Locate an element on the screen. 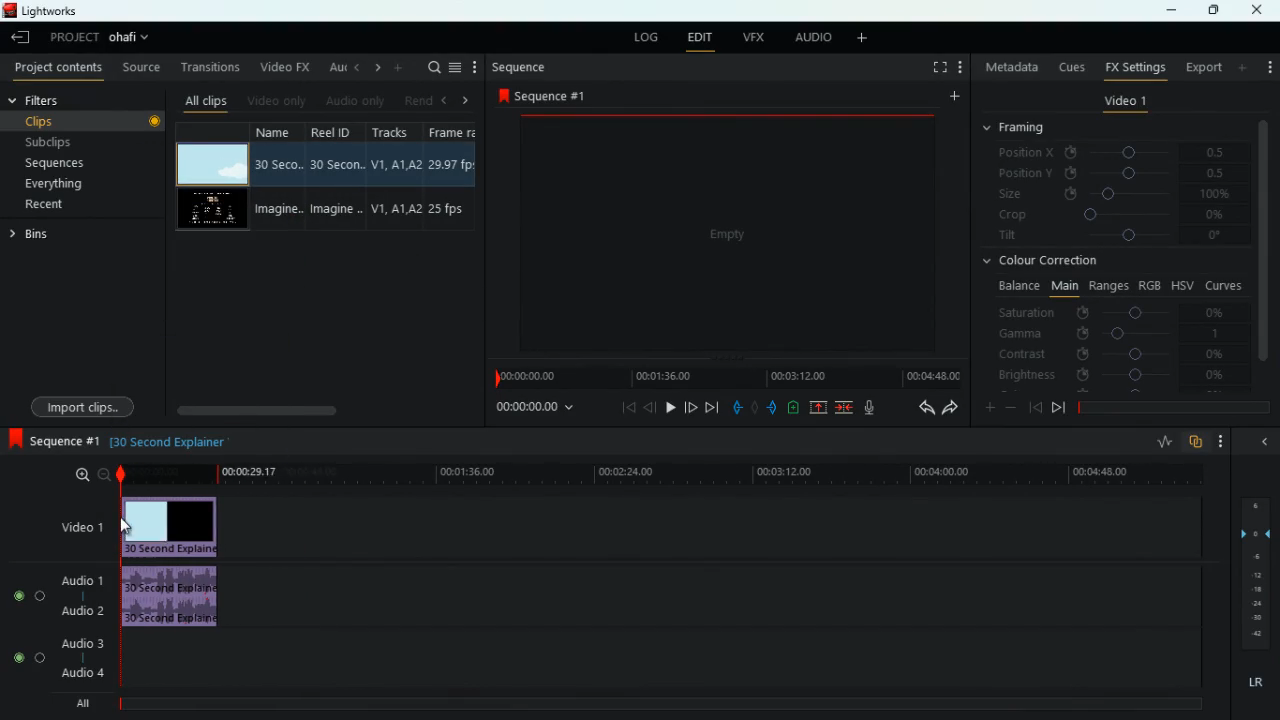  vfx is located at coordinates (750, 38).